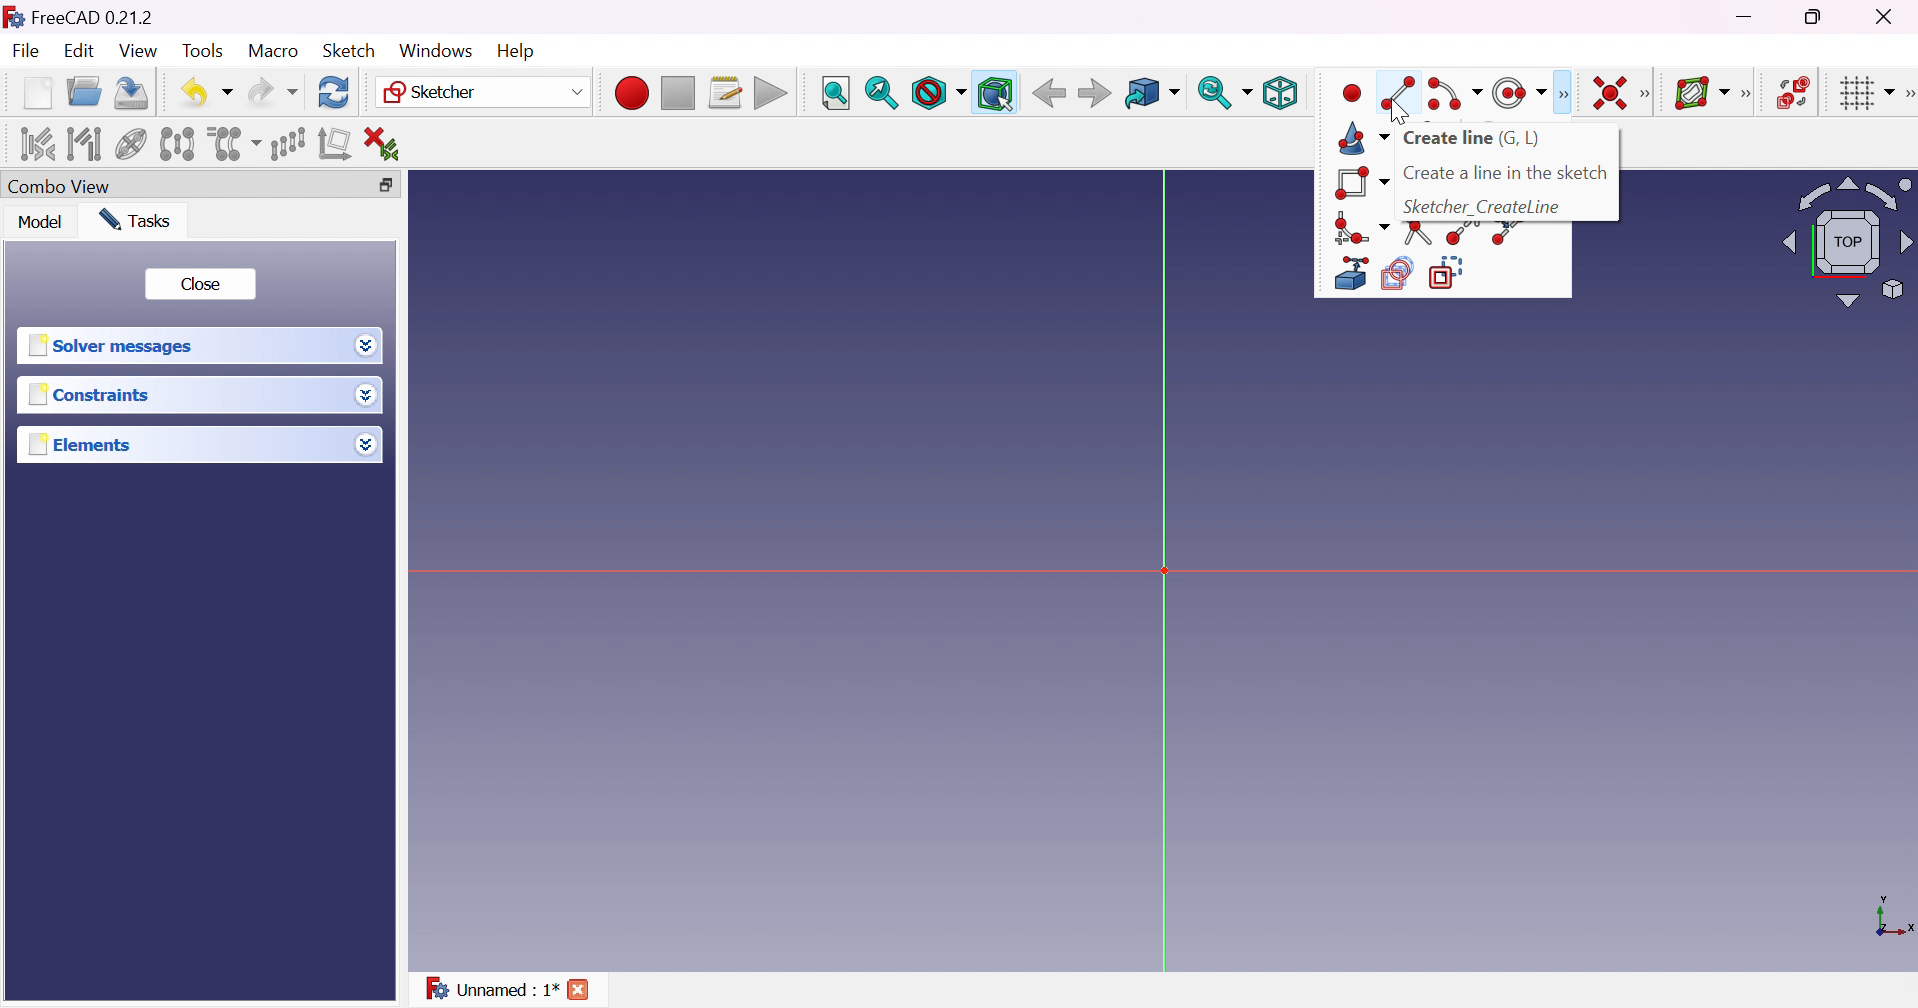  I want to click on Drop down, so click(366, 396).